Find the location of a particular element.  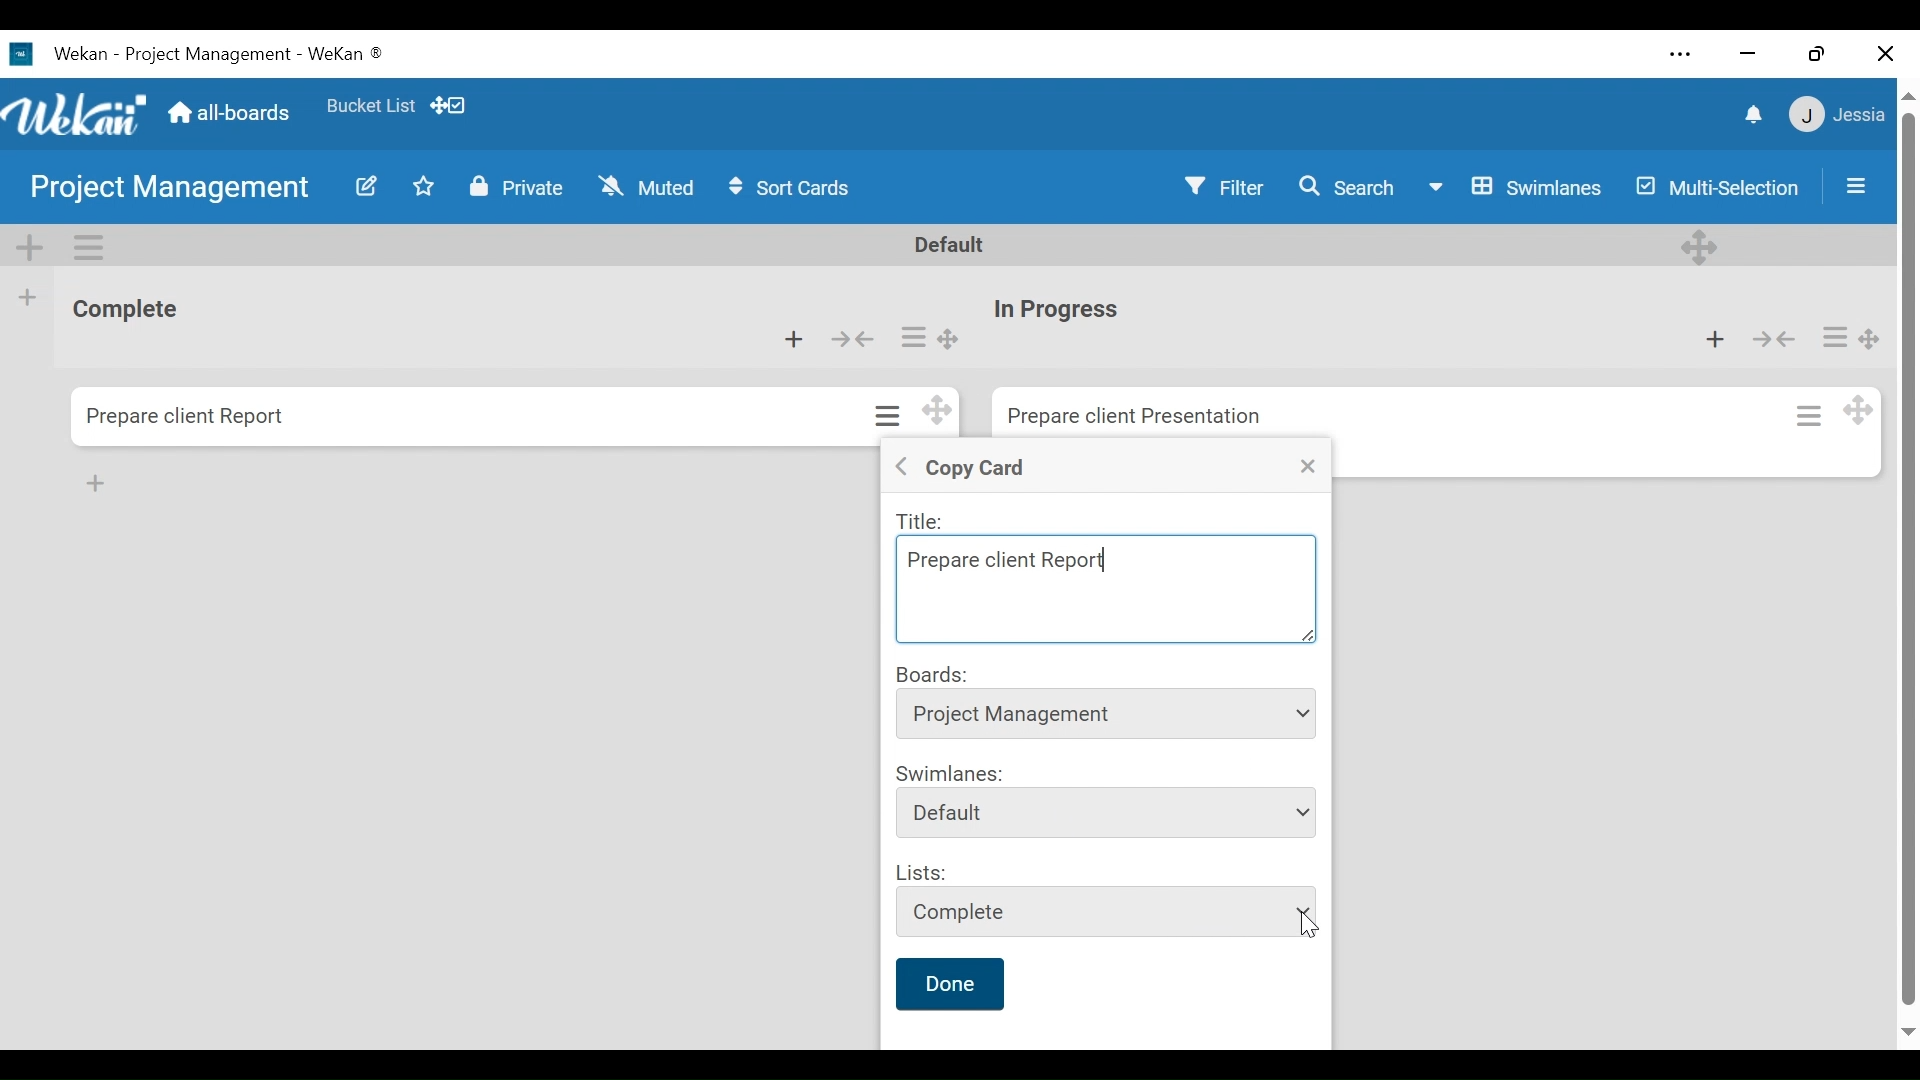

Desktop drag handles is located at coordinates (931, 411).